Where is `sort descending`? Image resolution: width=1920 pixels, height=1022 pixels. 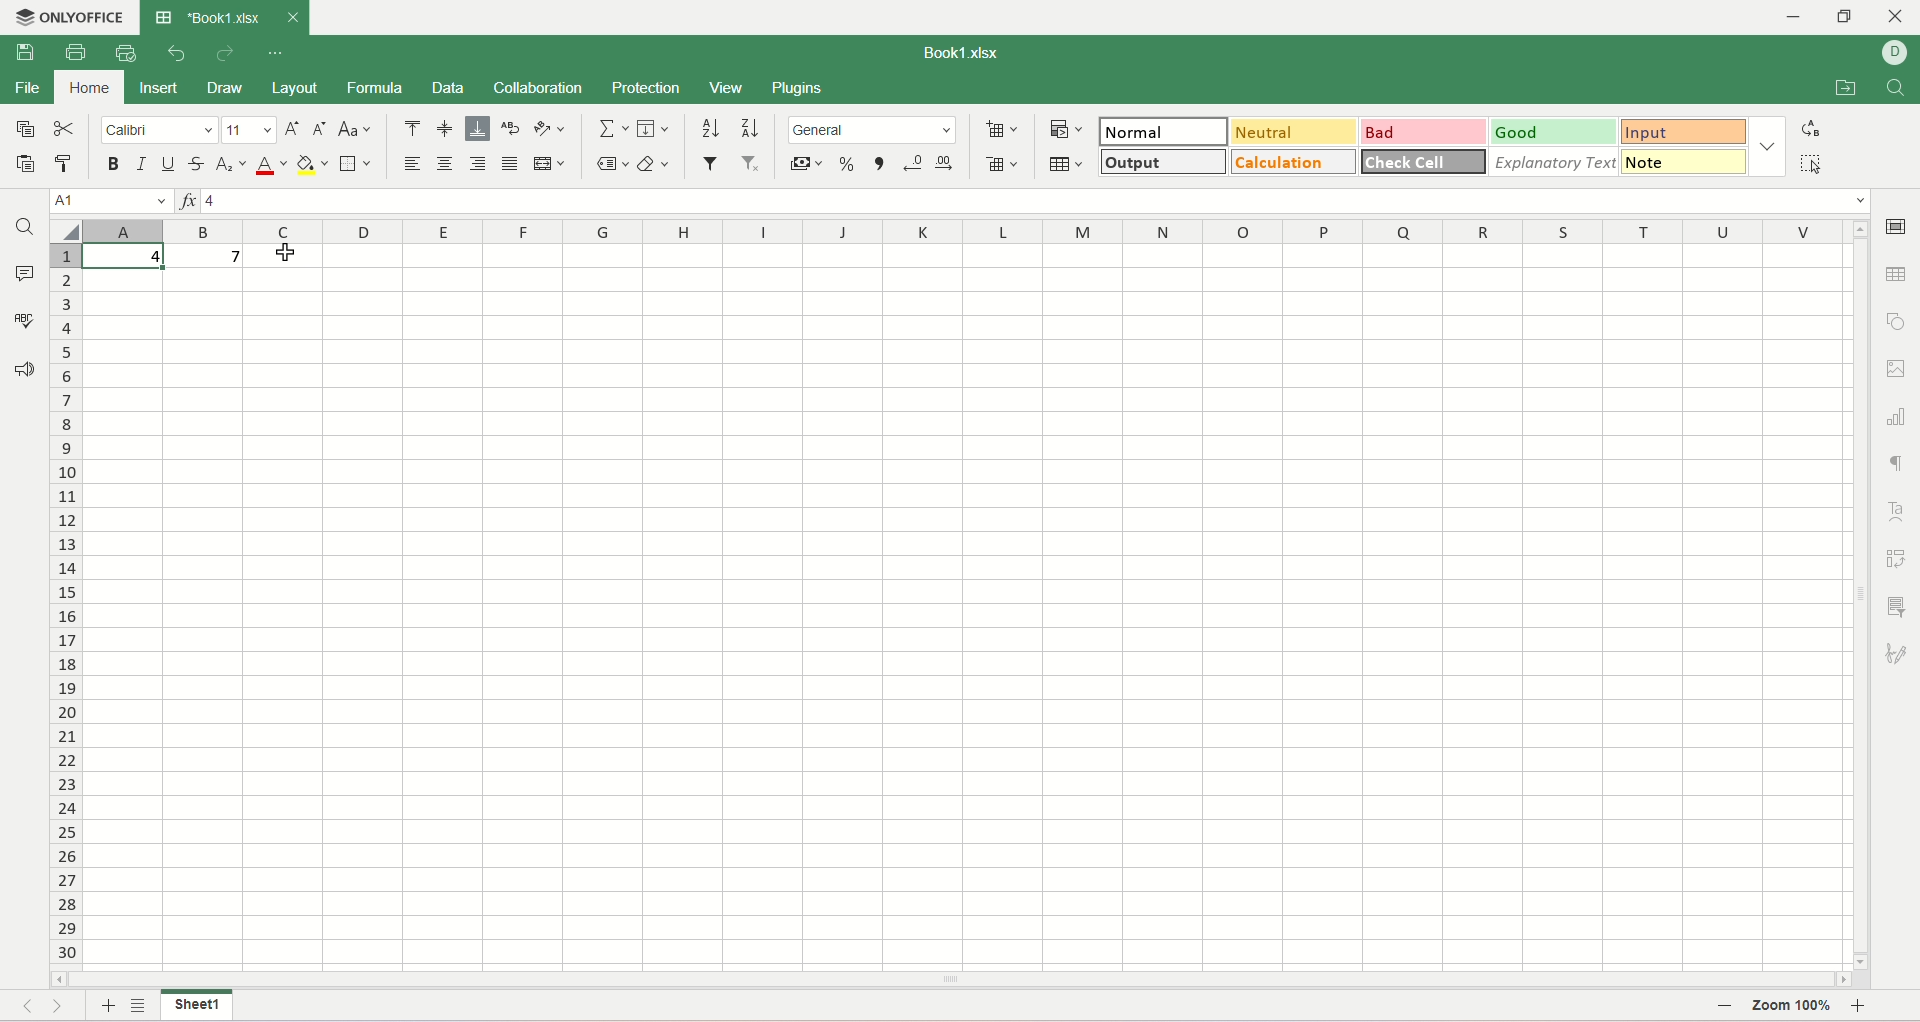
sort descending is located at coordinates (747, 128).